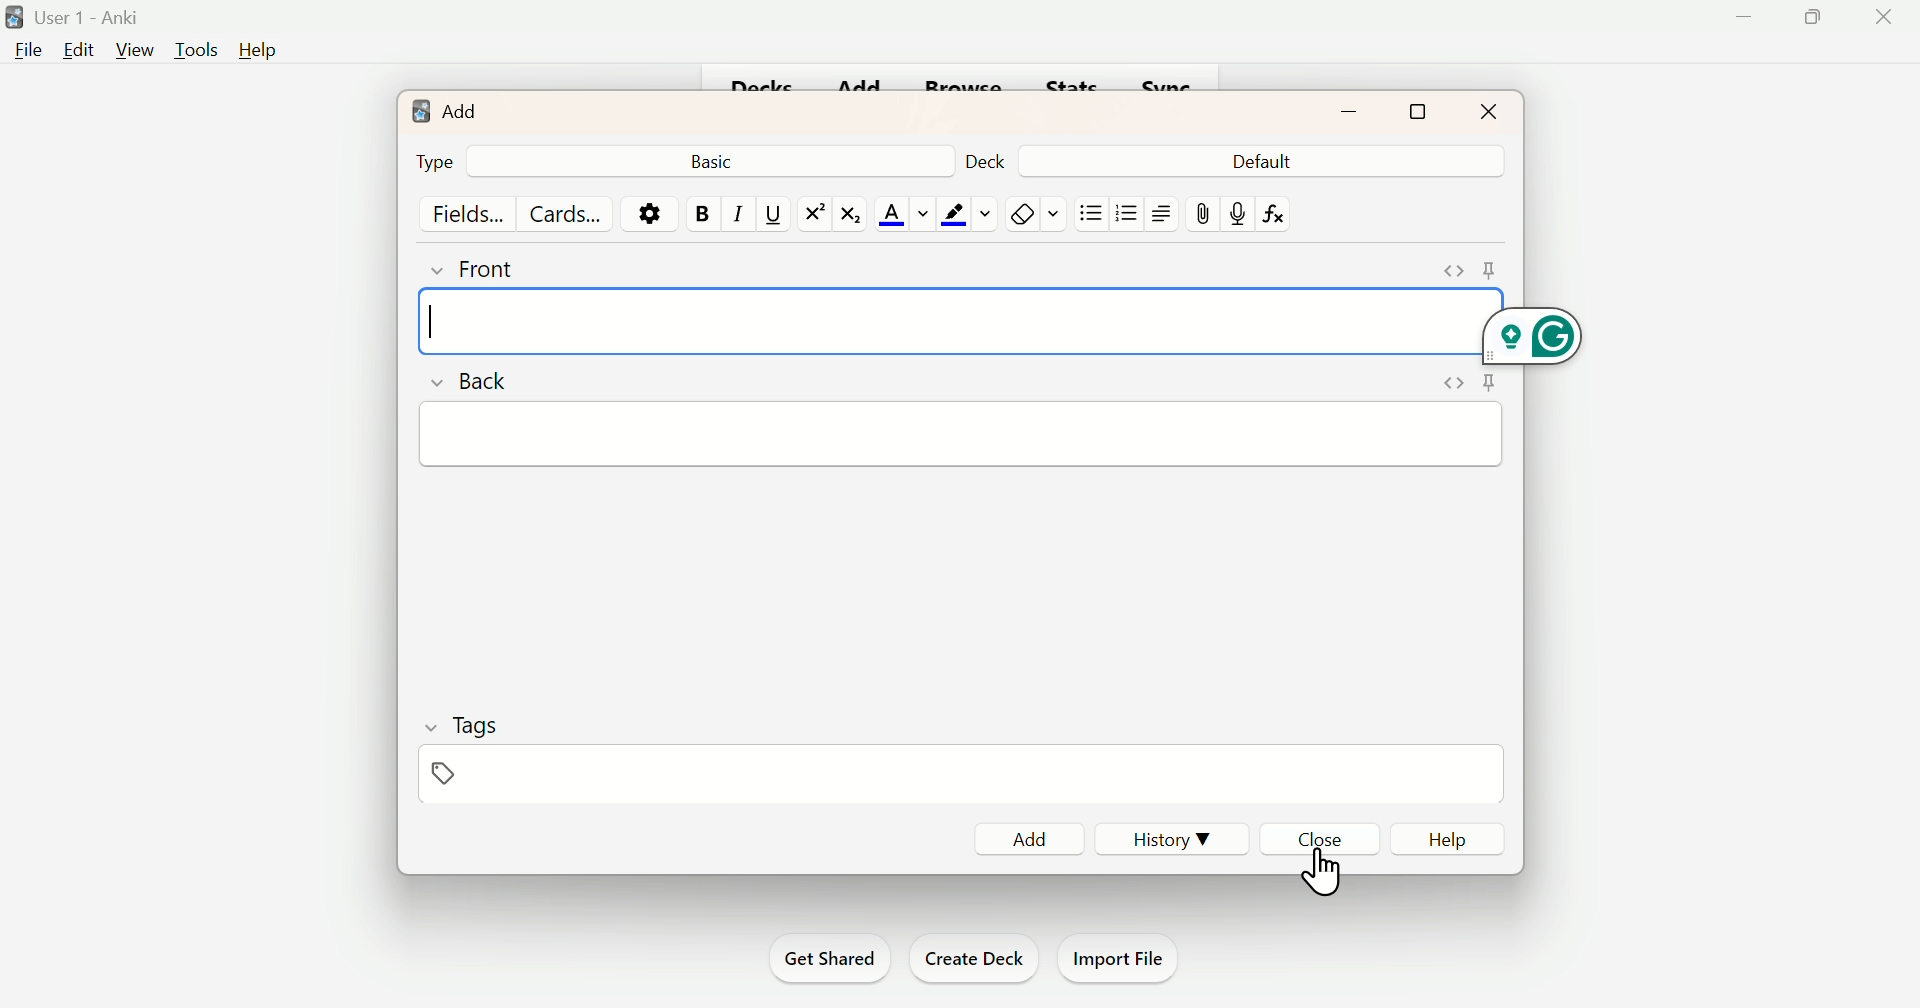 The width and height of the screenshot is (1920, 1008). I want to click on Type, so click(435, 160).